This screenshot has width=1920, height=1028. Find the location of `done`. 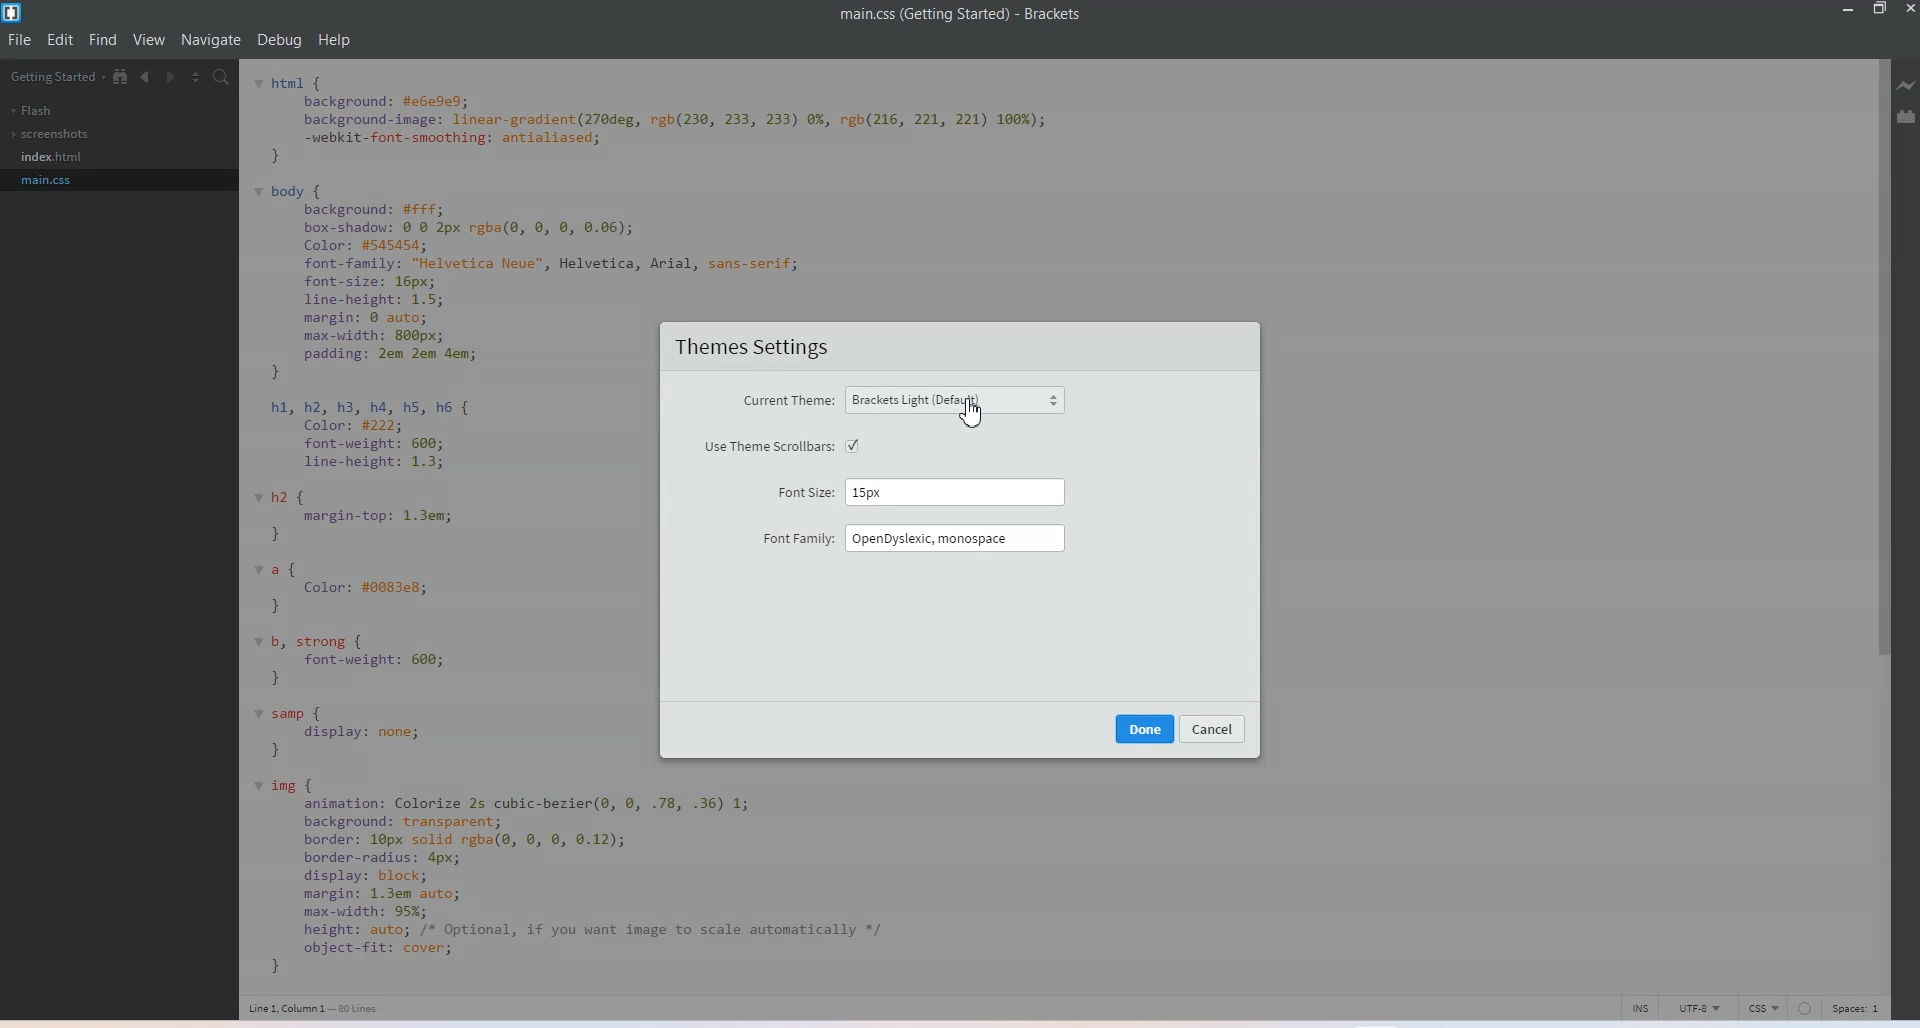

done is located at coordinates (1144, 729).